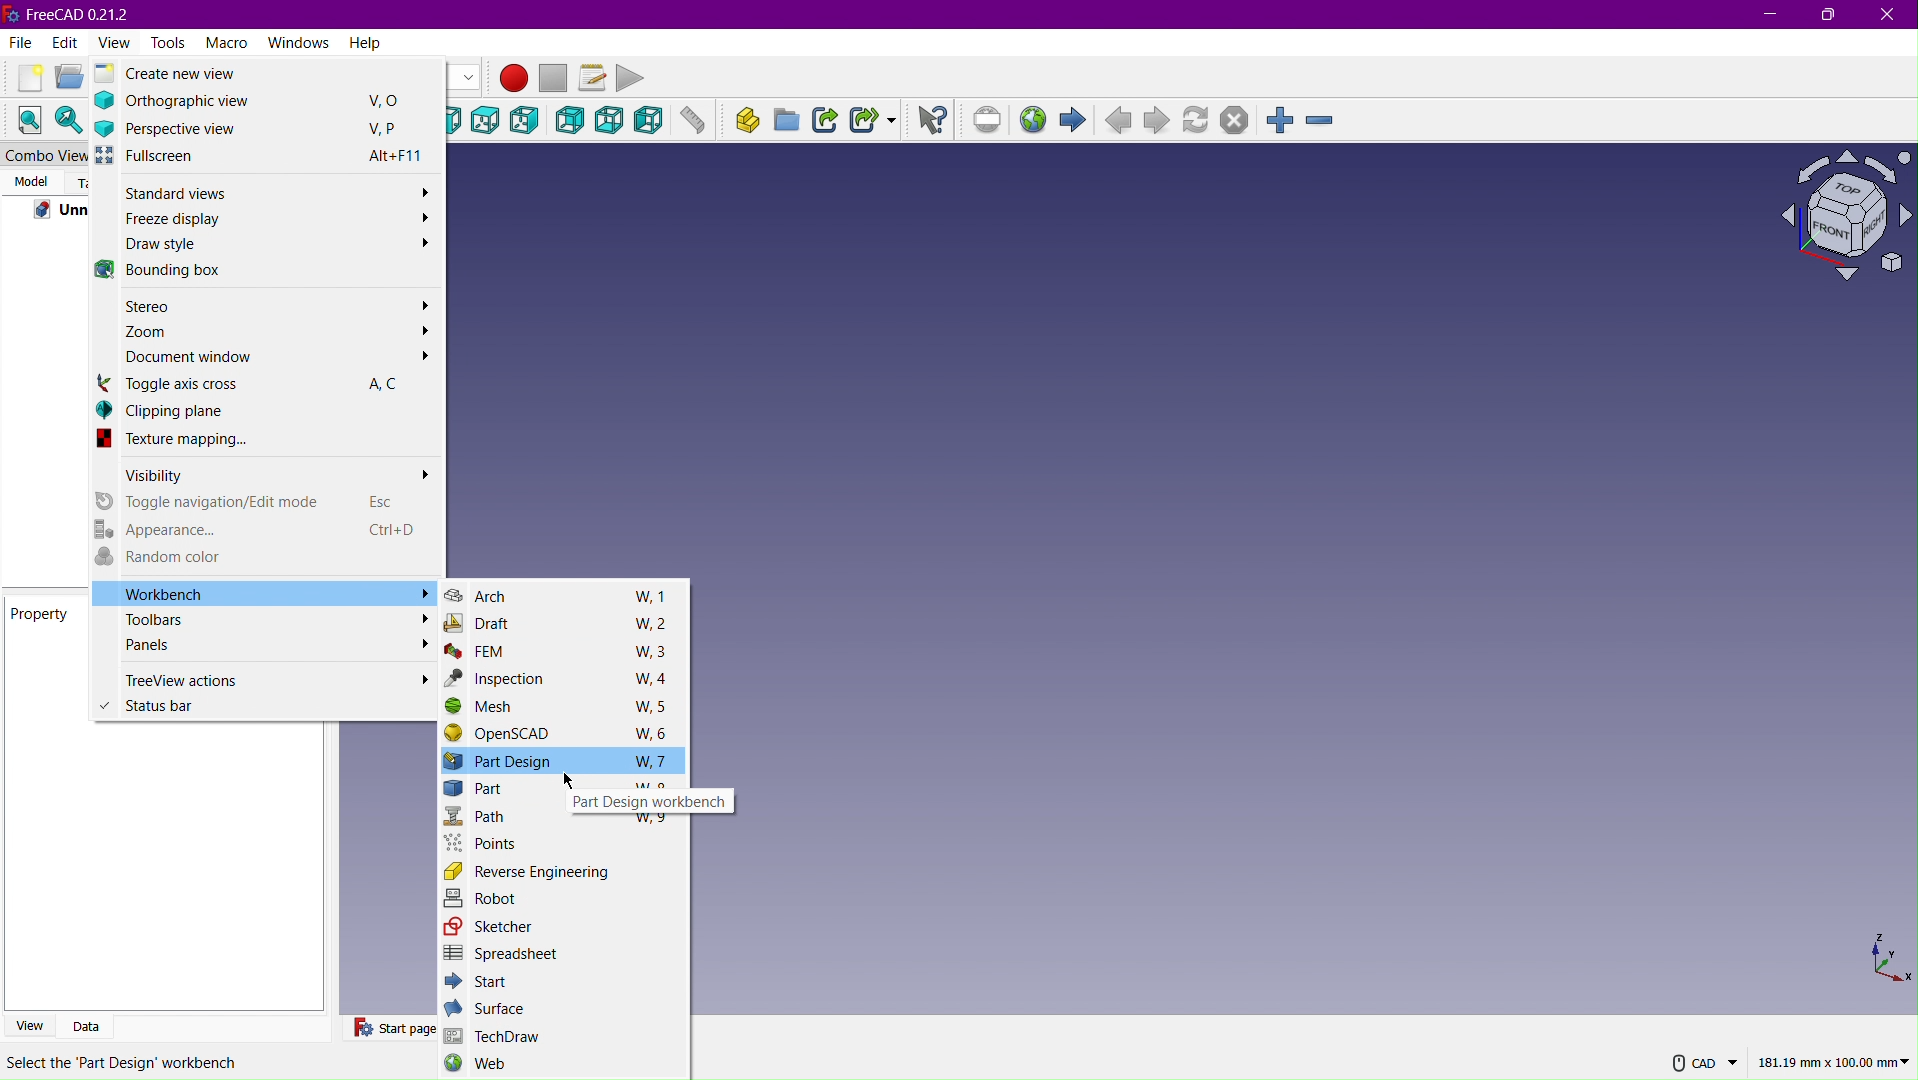 This screenshot has height=1080, width=1918. What do you see at coordinates (268, 305) in the screenshot?
I see `Stereo` at bounding box center [268, 305].